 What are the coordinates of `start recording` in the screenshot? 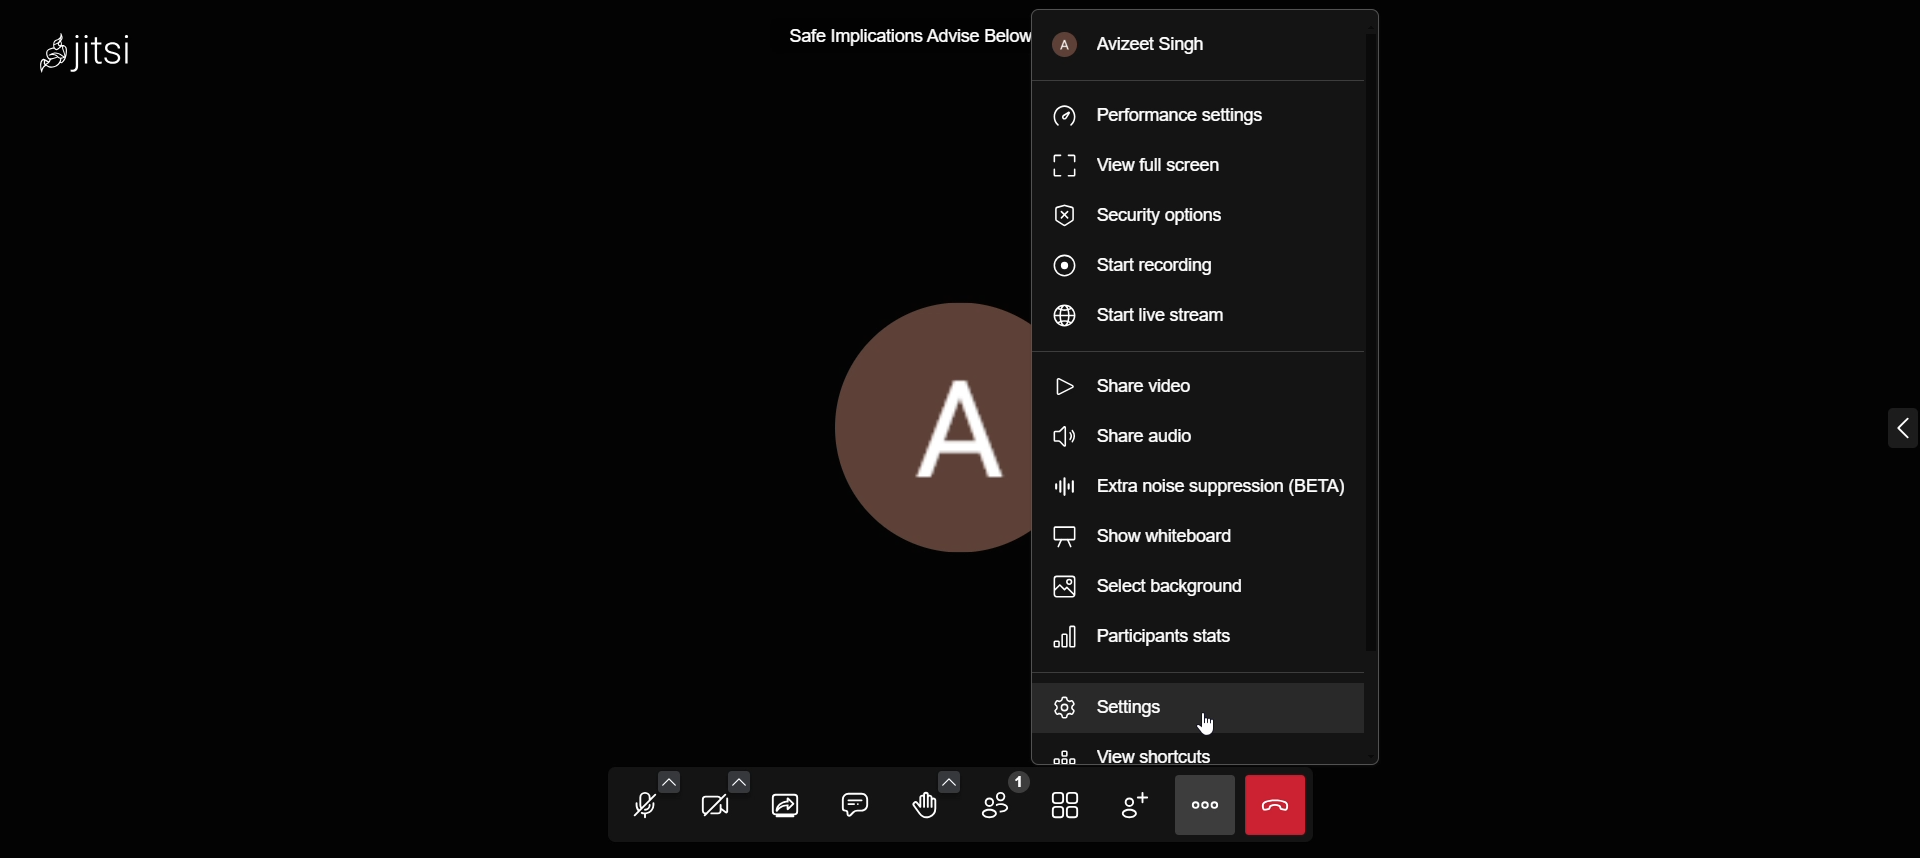 It's located at (1159, 264).